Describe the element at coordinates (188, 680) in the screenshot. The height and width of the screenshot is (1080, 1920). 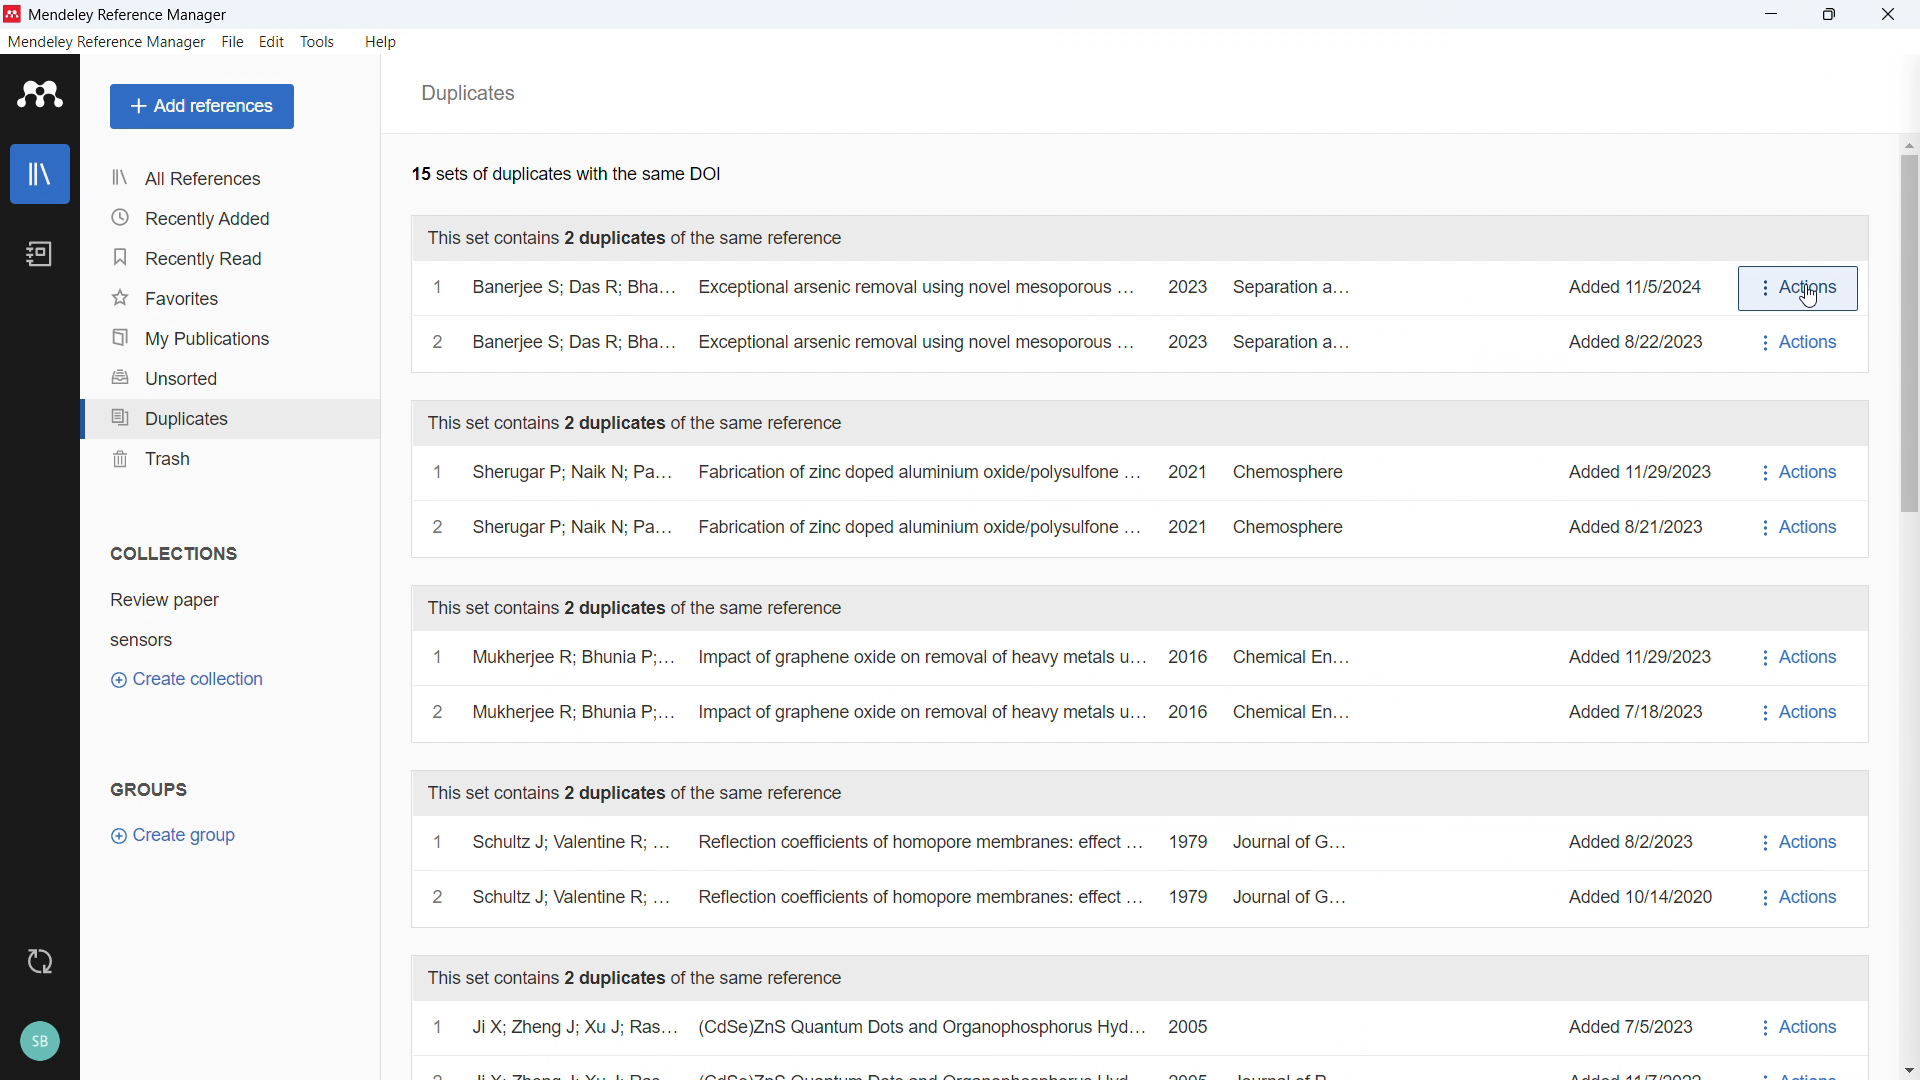
I see `Create collection ` at that location.